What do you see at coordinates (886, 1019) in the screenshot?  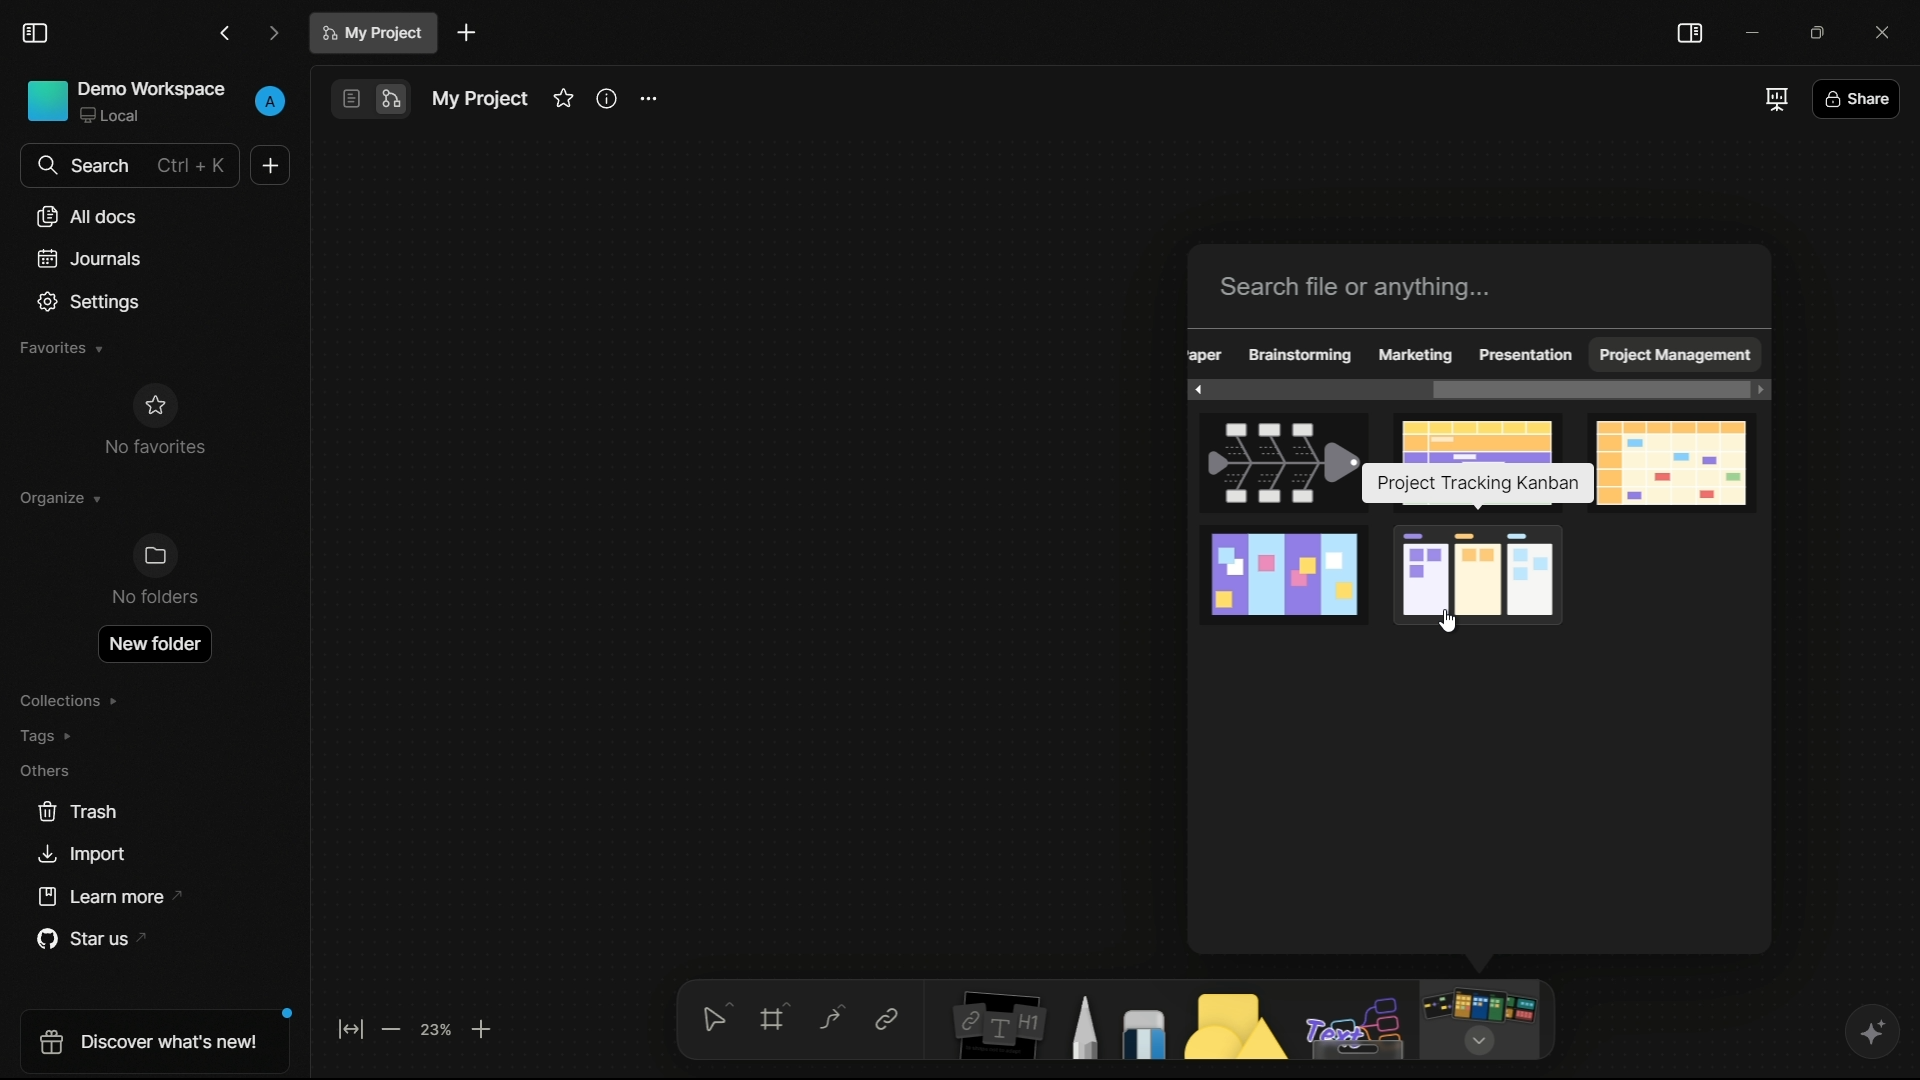 I see `link` at bounding box center [886, 1019].